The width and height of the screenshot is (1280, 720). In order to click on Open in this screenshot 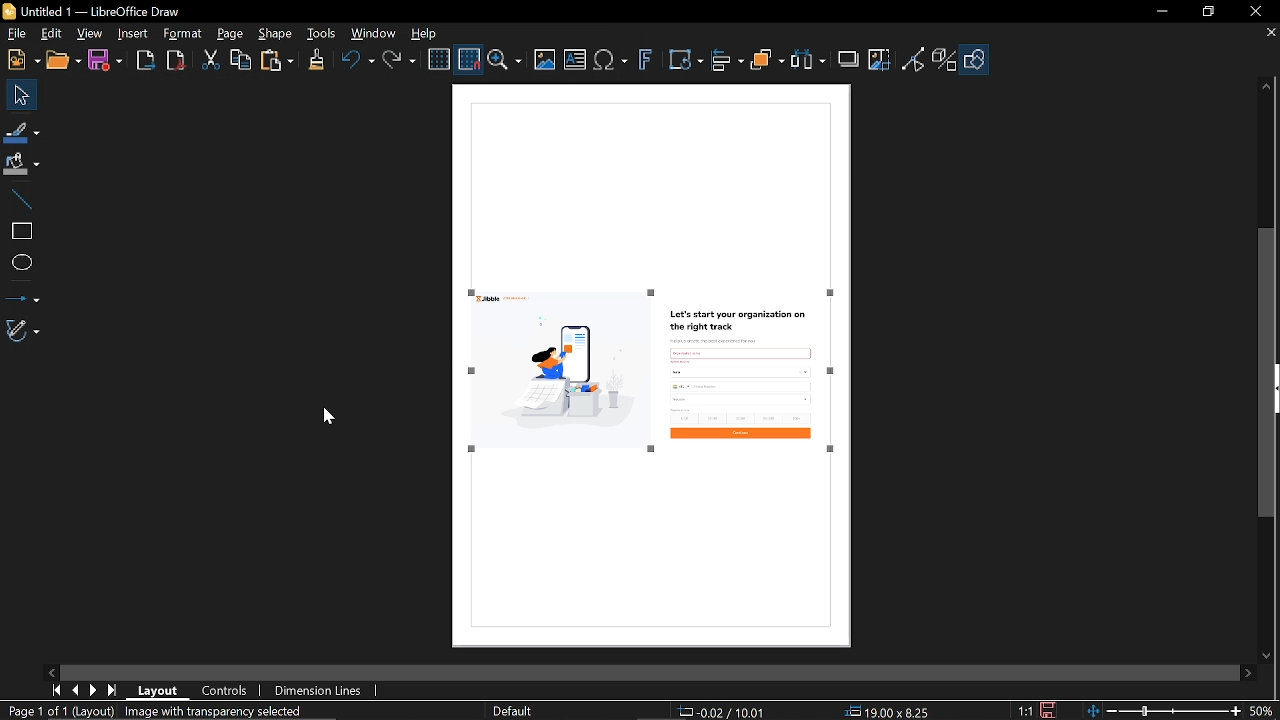, I will do `click(63, 62)`.